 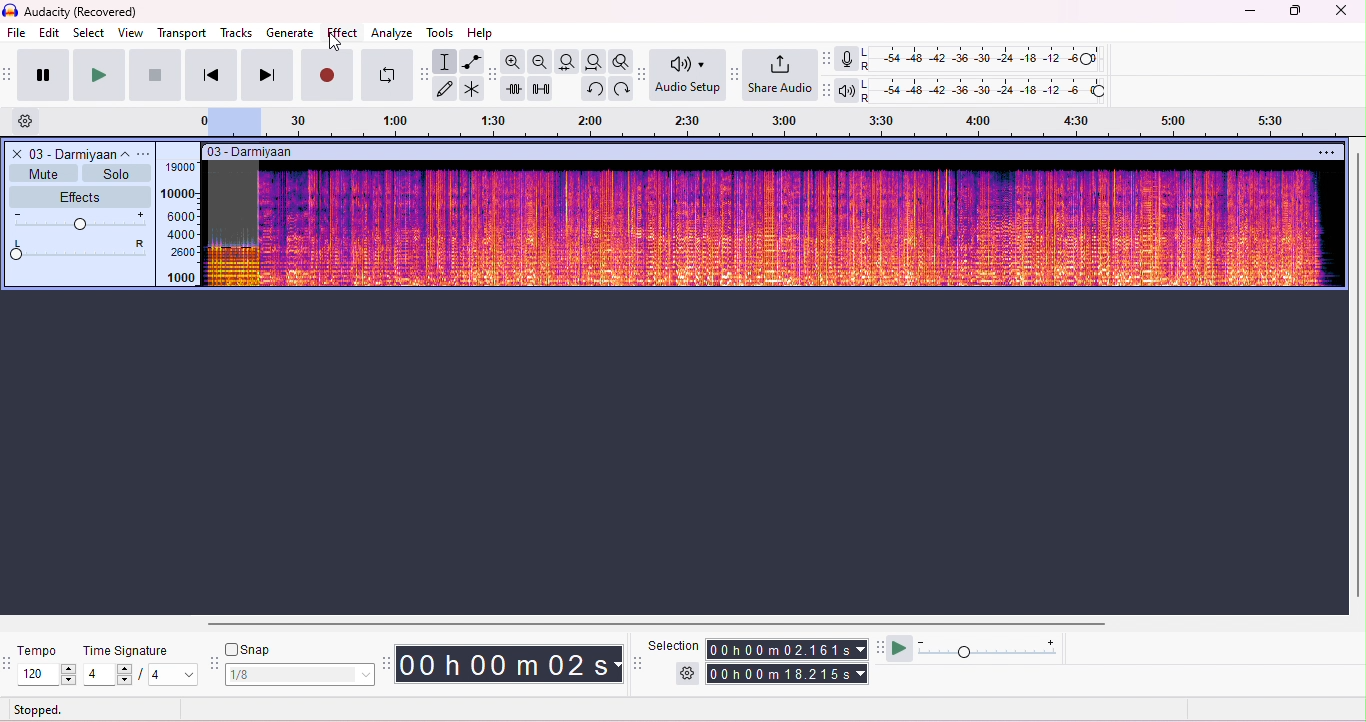 What do you see at coordinates (391, 33) in the screenshot?
I see `analyze` at bounding box center [391, 33].